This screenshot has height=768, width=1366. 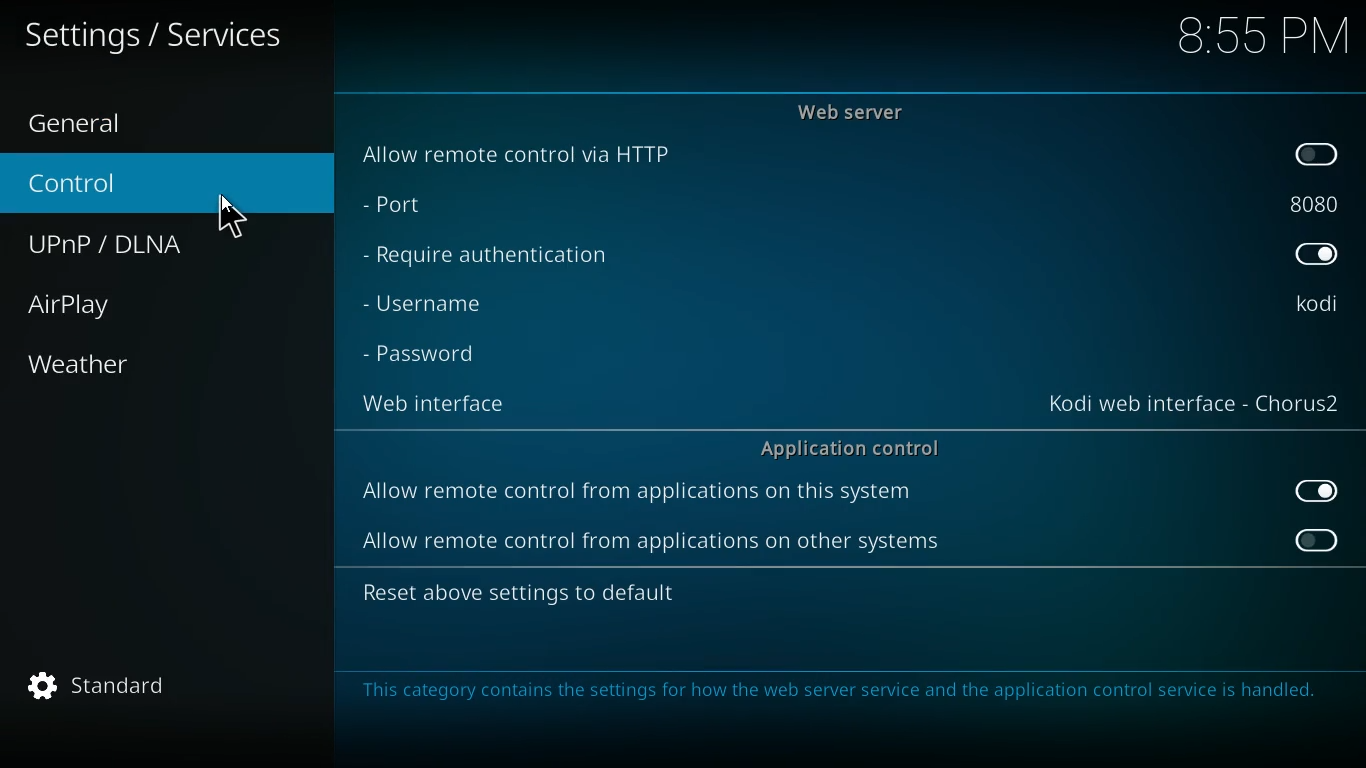 I want to click on allow remote control via http, so click(x=529, y=153).